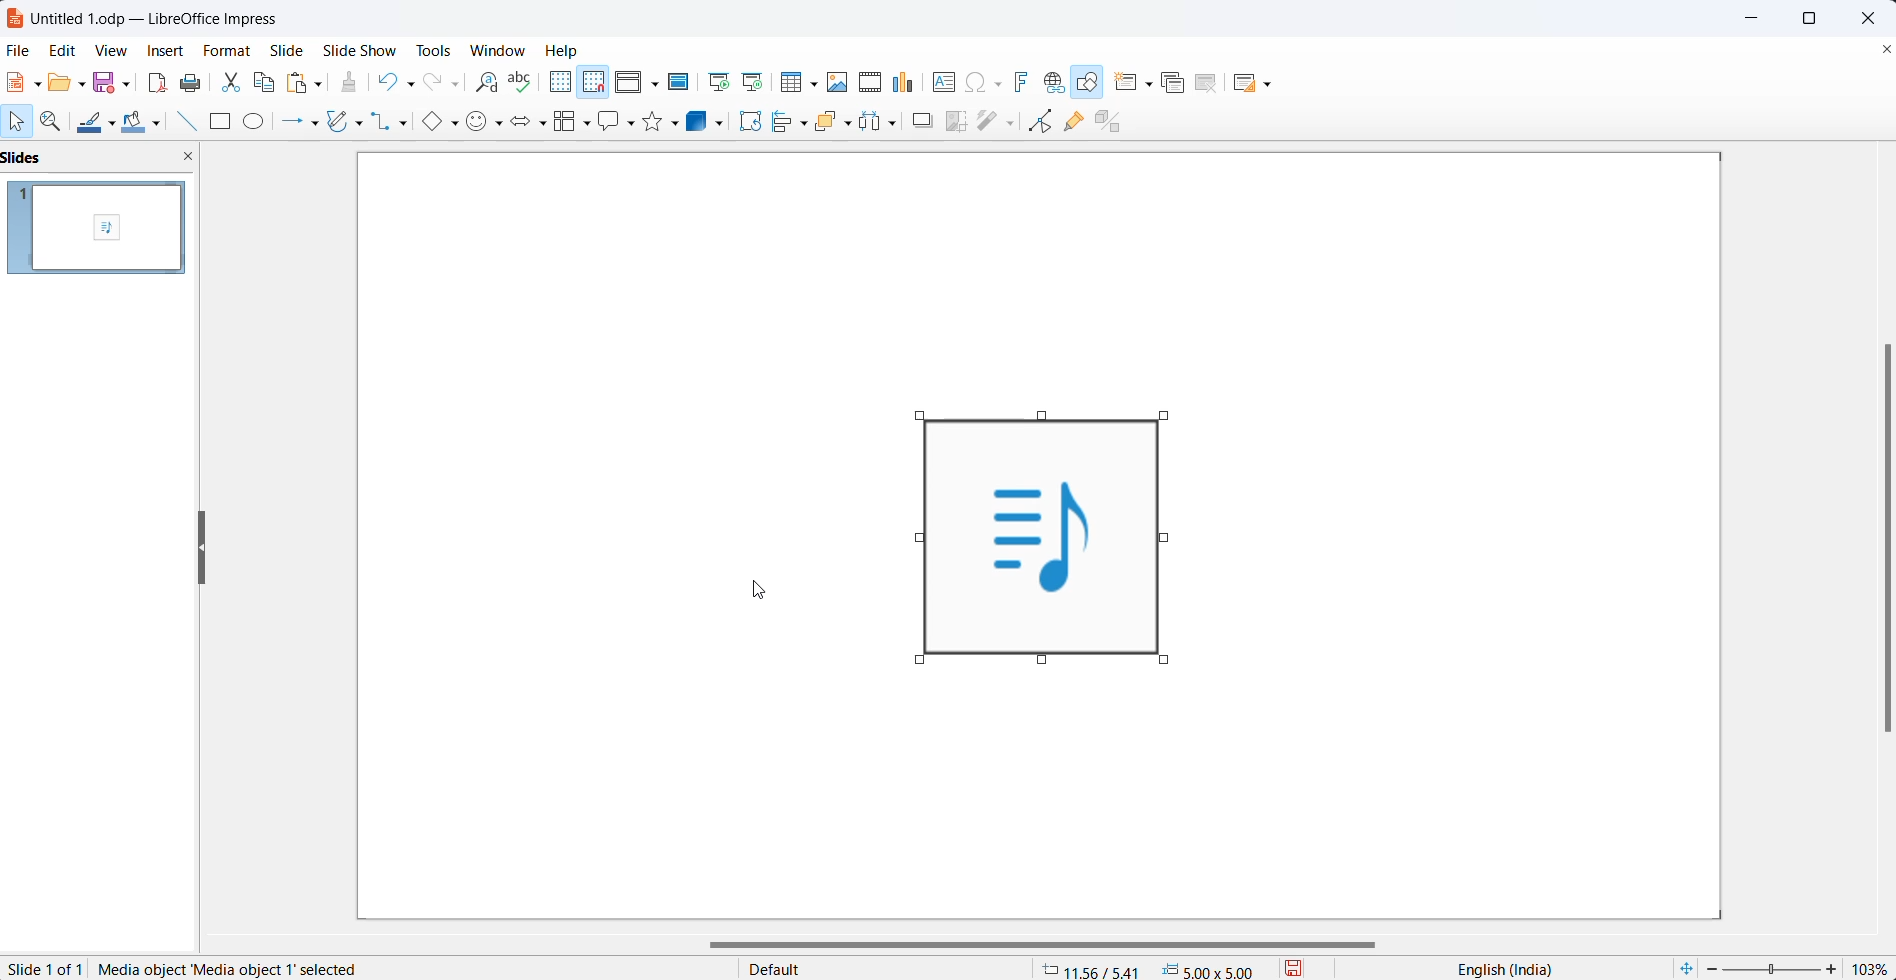 This screenshot has height=980, width=1896. What do you see at coordinates (1179, 81) in the screenshot?
I see `duplicate slide` at bounding box center [1179, 81].